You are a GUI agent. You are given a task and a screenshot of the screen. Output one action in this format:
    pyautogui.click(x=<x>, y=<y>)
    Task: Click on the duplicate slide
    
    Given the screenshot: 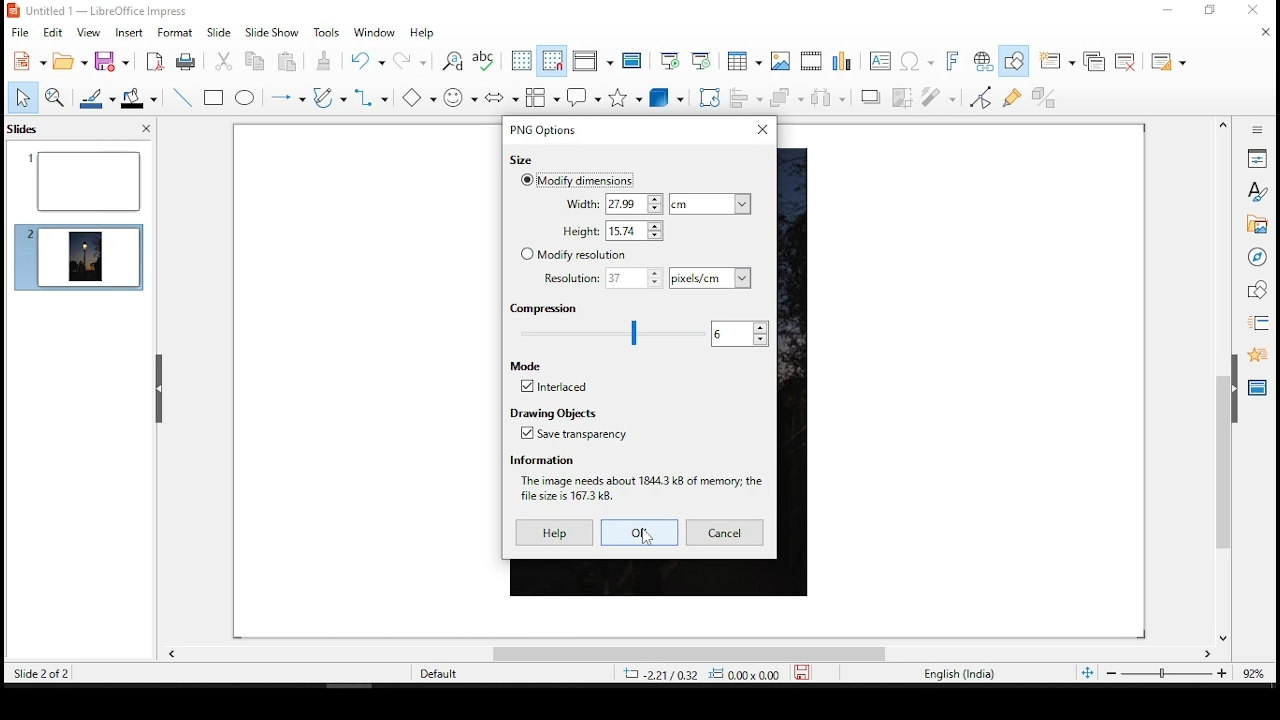 What is the action you would take?
    pyautogui.click(x=1096, y=63)
    